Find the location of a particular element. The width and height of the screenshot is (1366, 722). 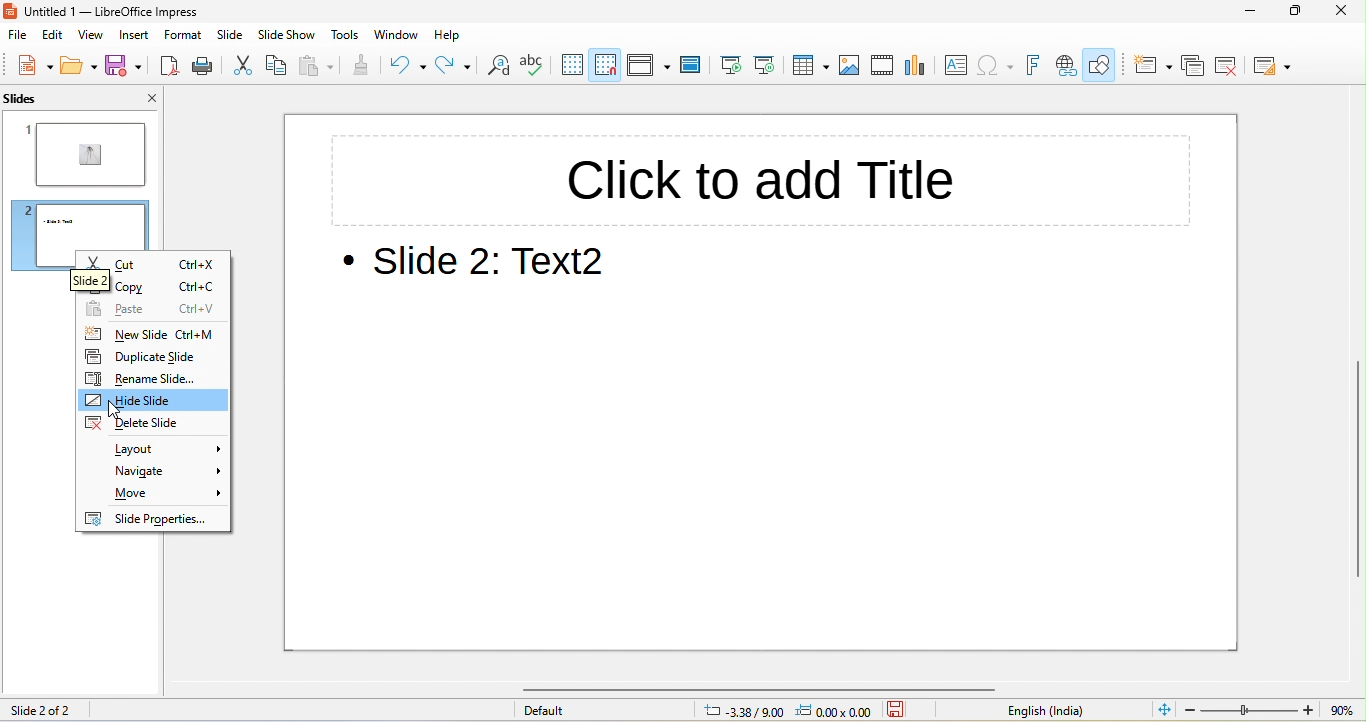

start from first slide is located at coordinates (732, 65).